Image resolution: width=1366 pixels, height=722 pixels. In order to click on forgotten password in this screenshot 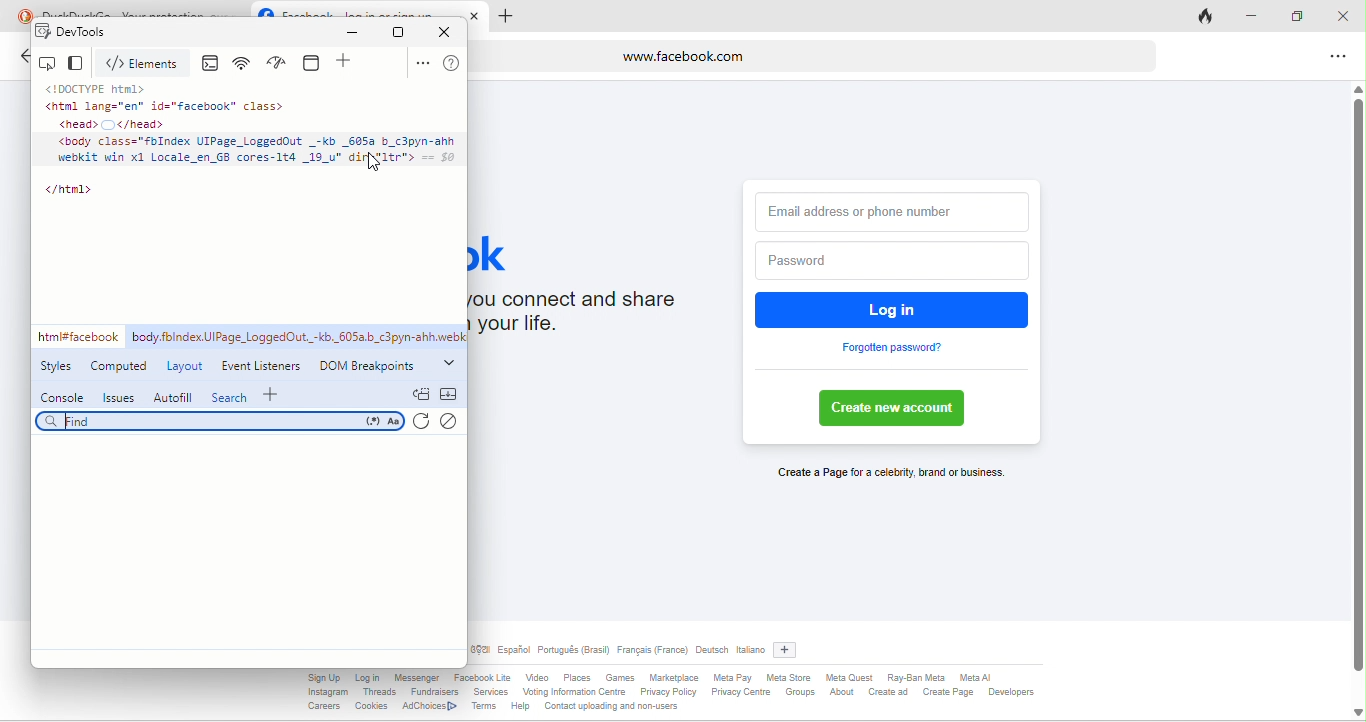, I will do `click(893, 348)`.